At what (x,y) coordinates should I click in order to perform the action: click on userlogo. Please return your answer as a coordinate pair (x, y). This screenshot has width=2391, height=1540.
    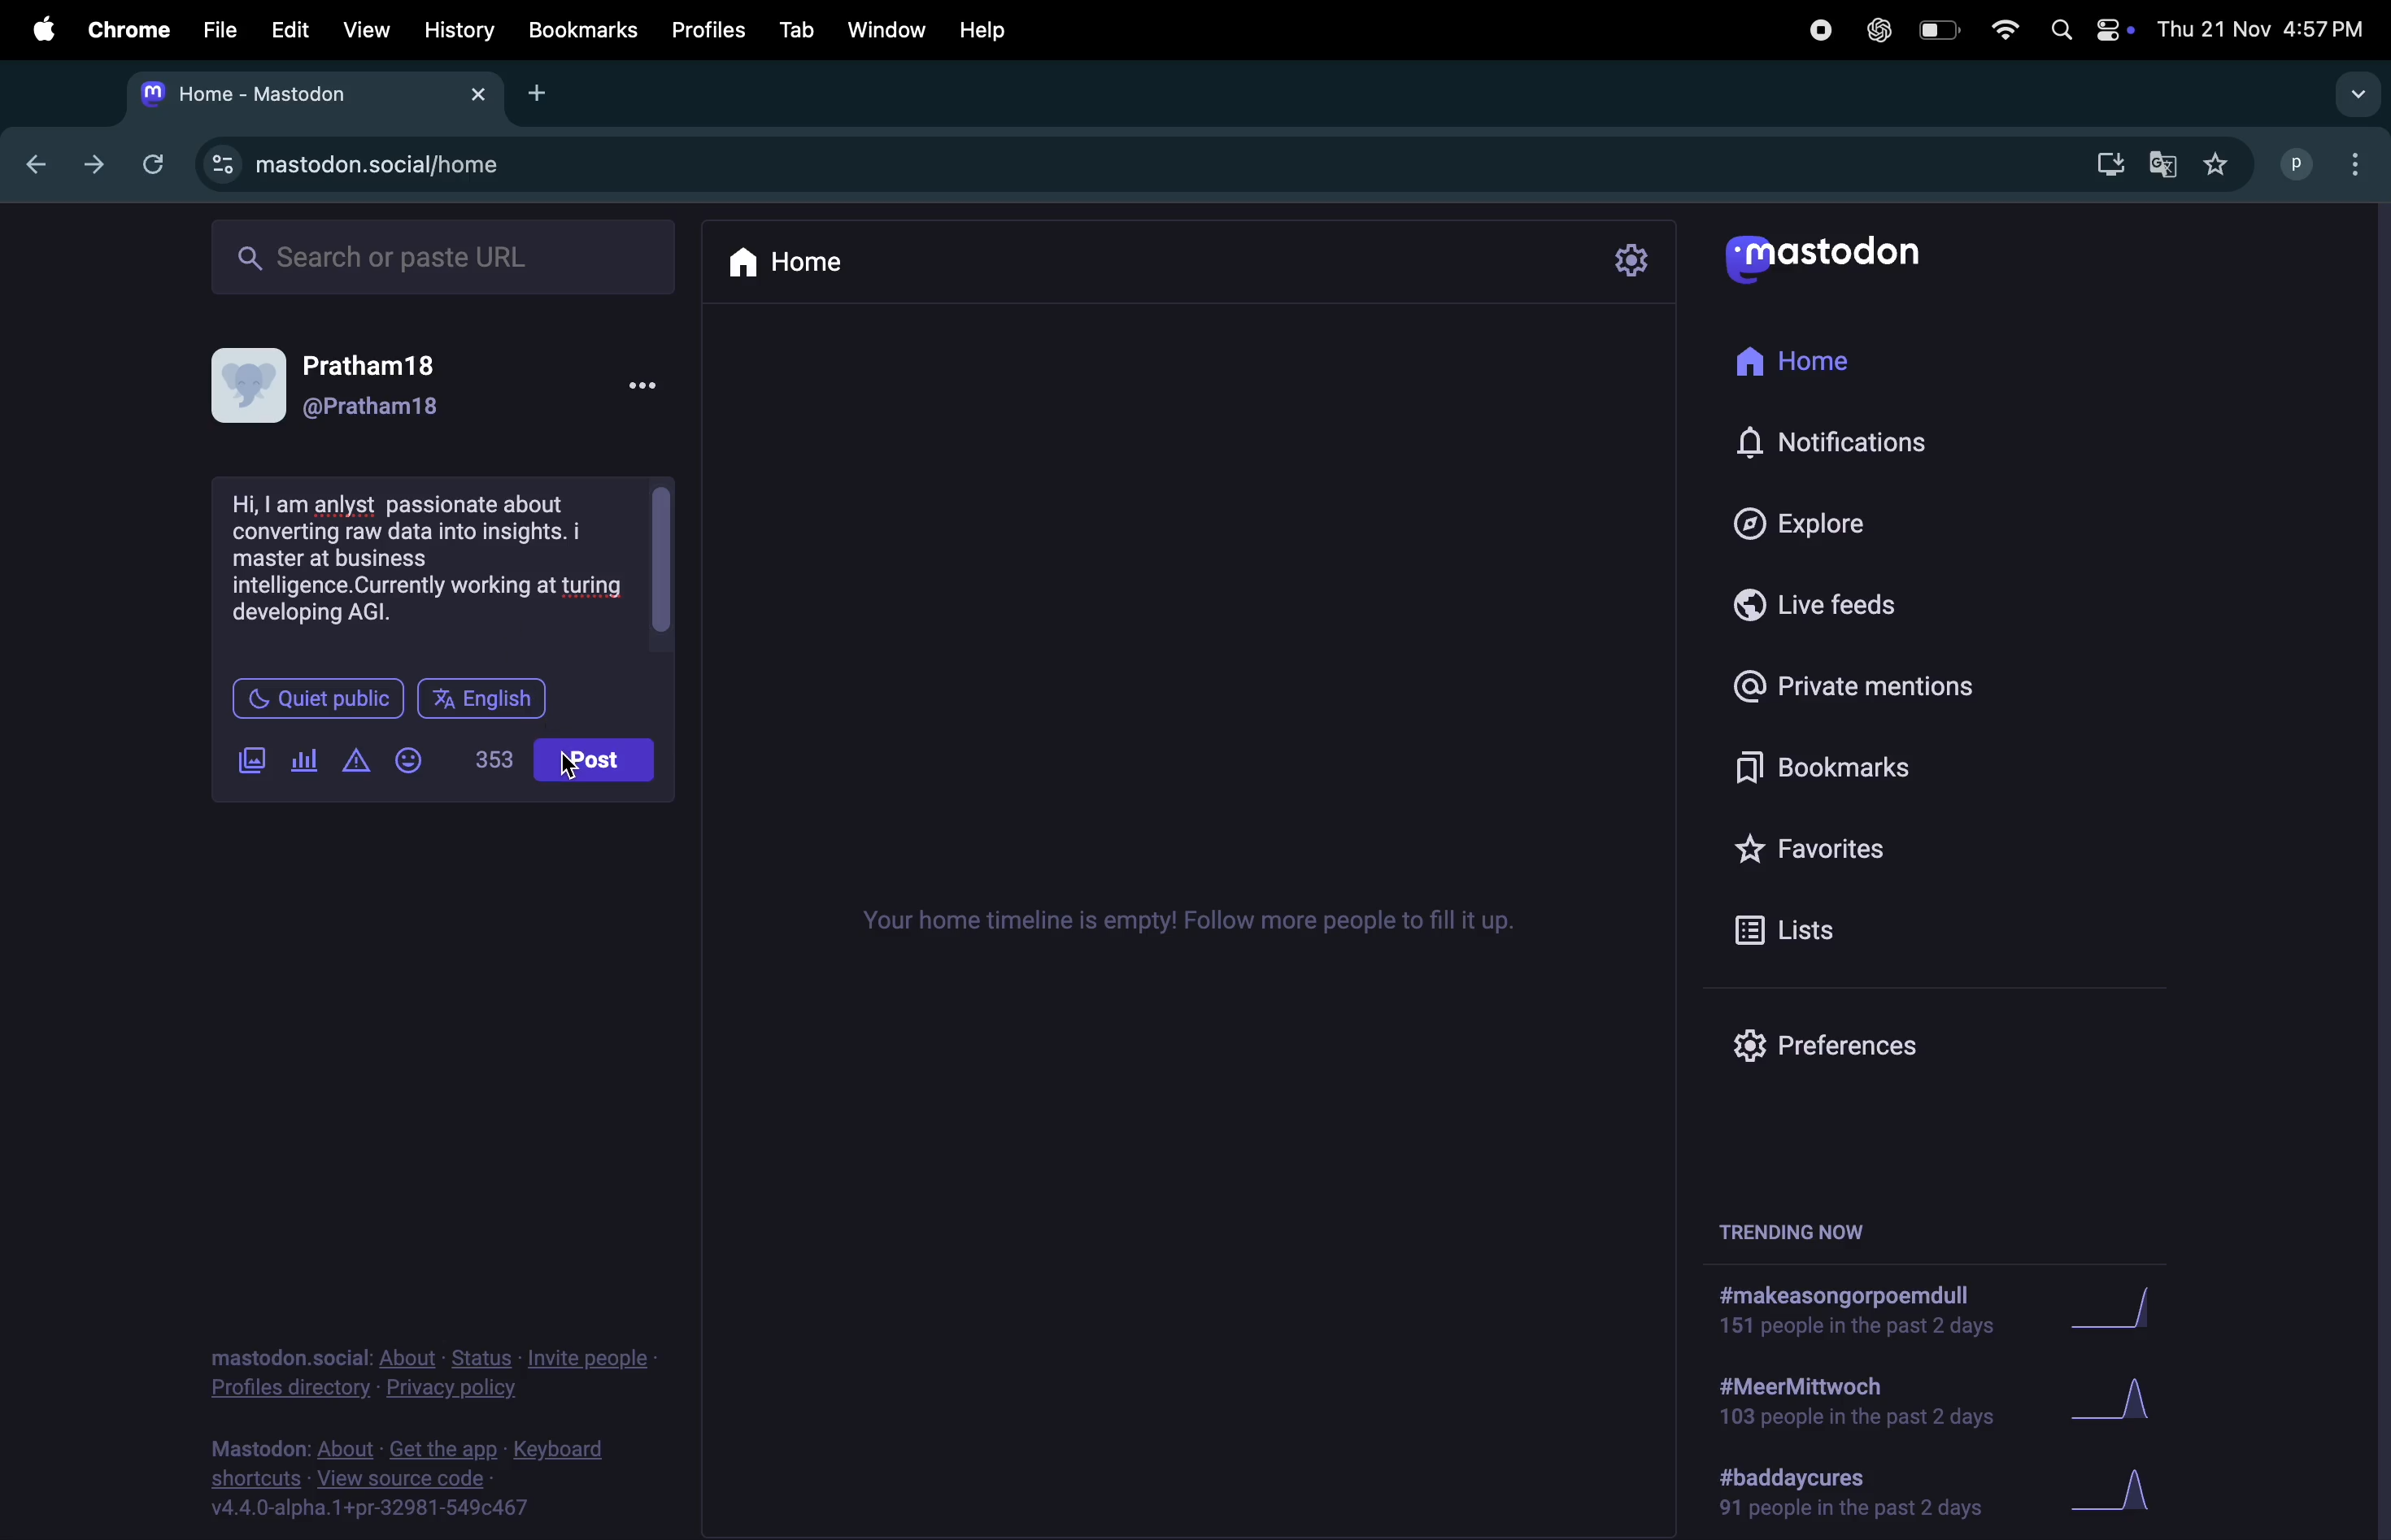
    Looking at the image, I should click on (1822, 260).